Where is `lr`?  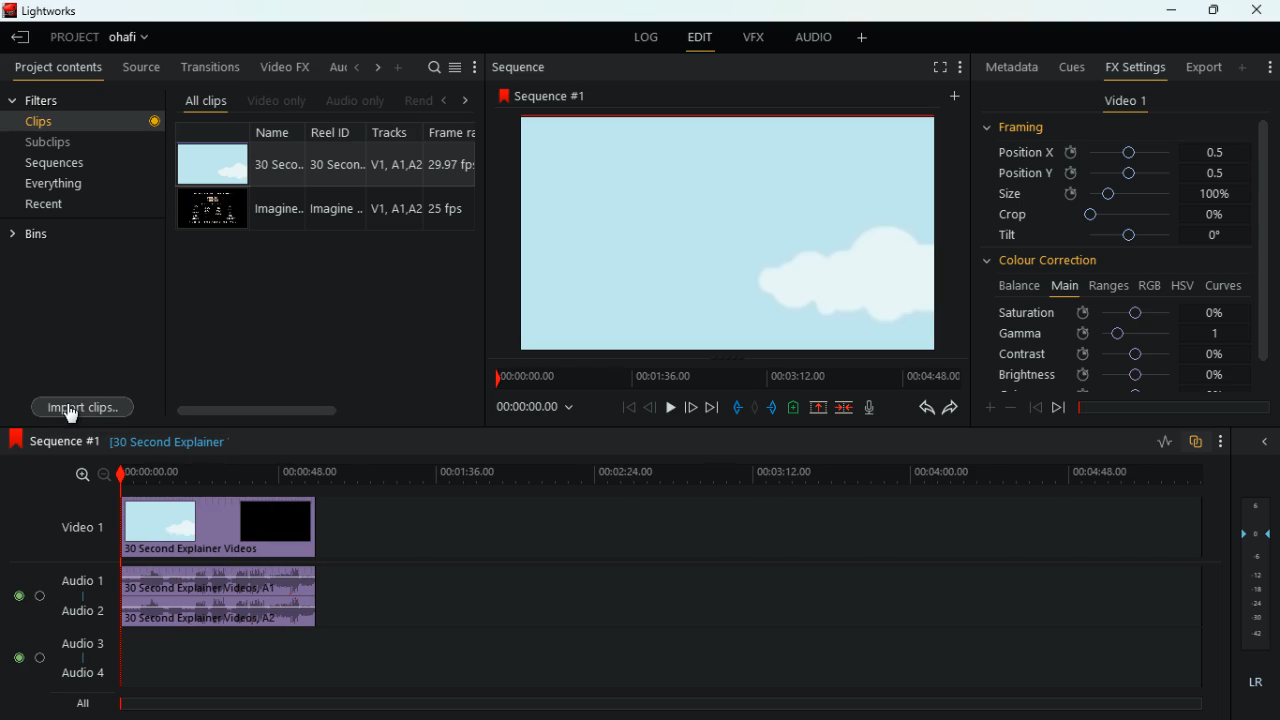
lr is located at coordinates (1253, 679).